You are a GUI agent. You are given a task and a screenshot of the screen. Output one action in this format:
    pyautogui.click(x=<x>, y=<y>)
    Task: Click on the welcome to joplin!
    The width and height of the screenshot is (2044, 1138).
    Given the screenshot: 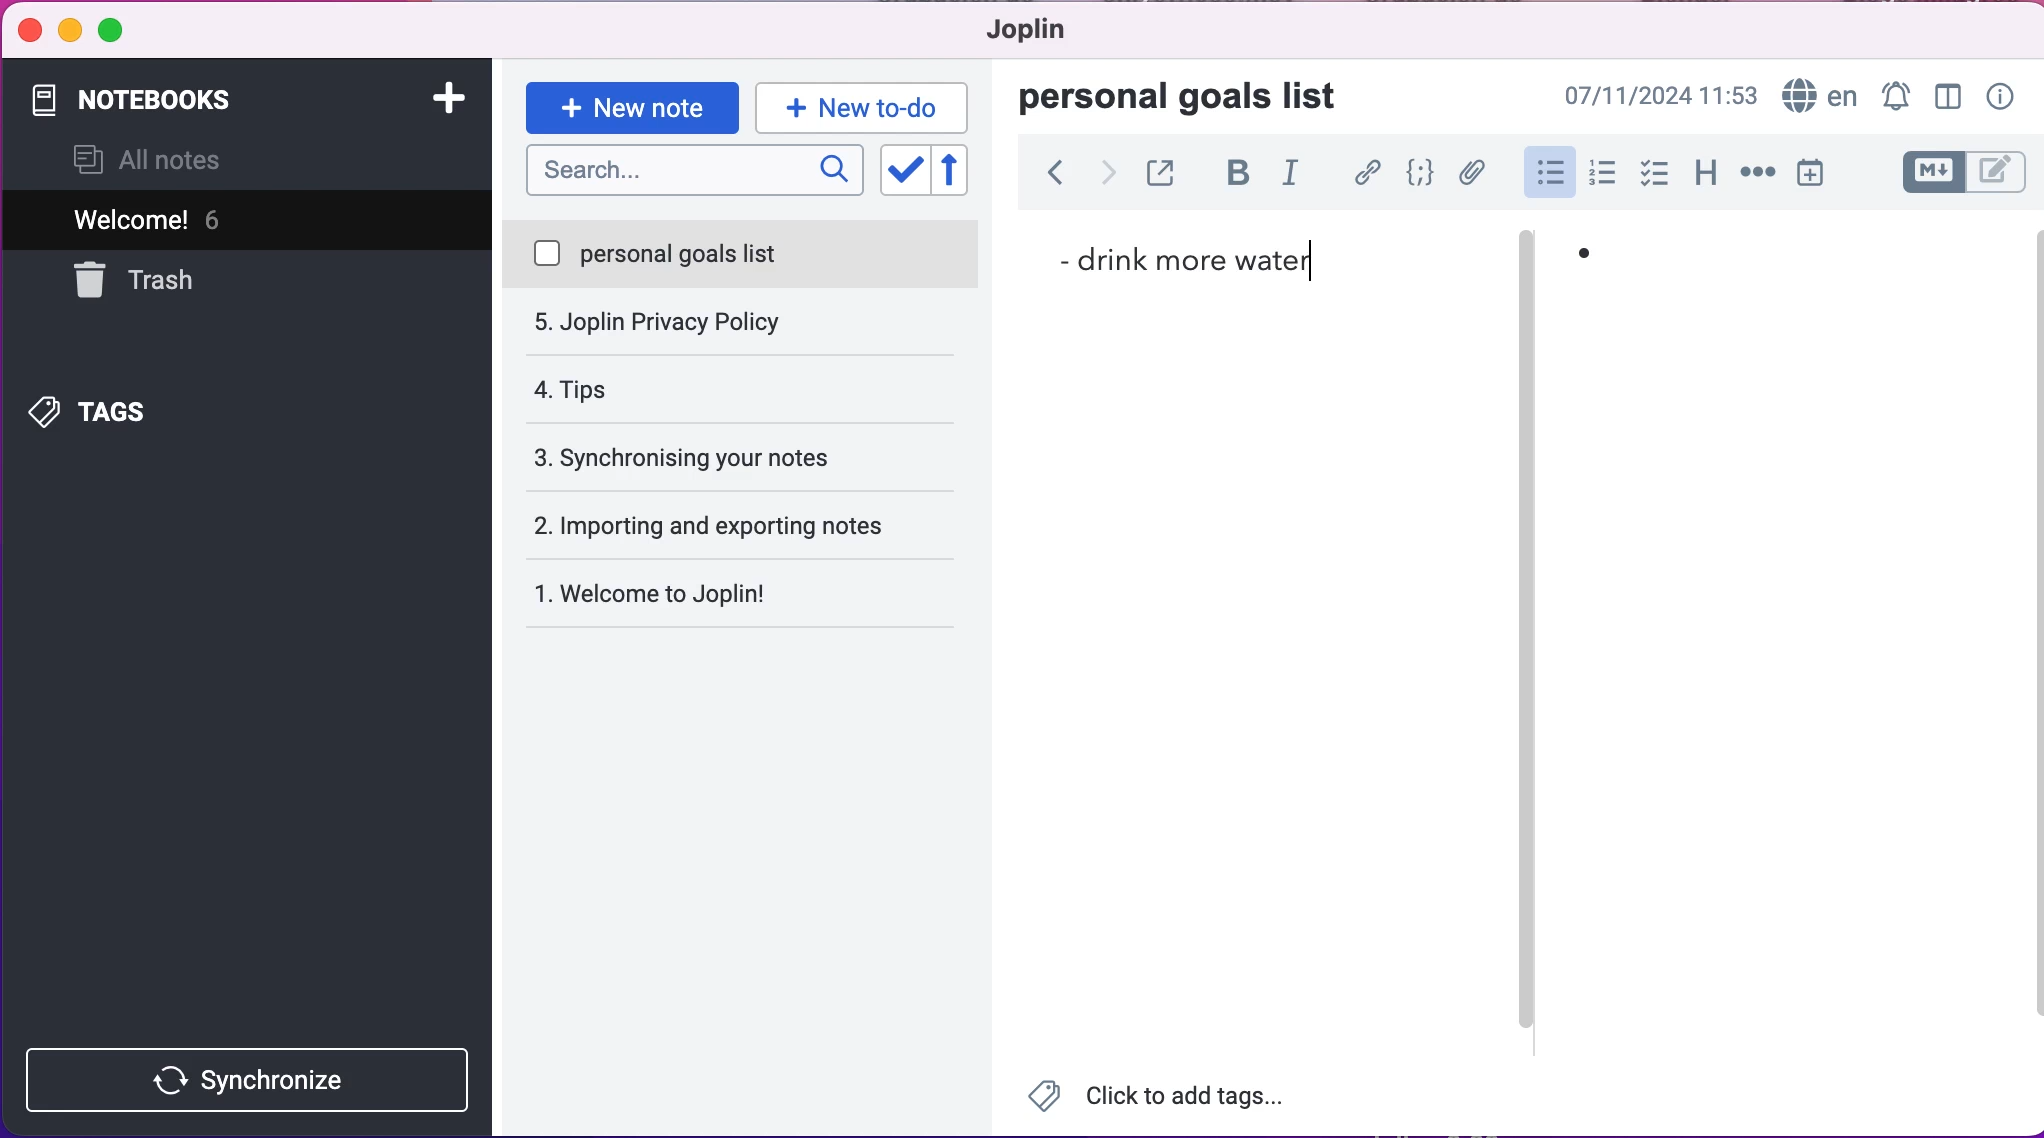 What is the action you would take?
    pyautogui.click(x=694, y=529)
    